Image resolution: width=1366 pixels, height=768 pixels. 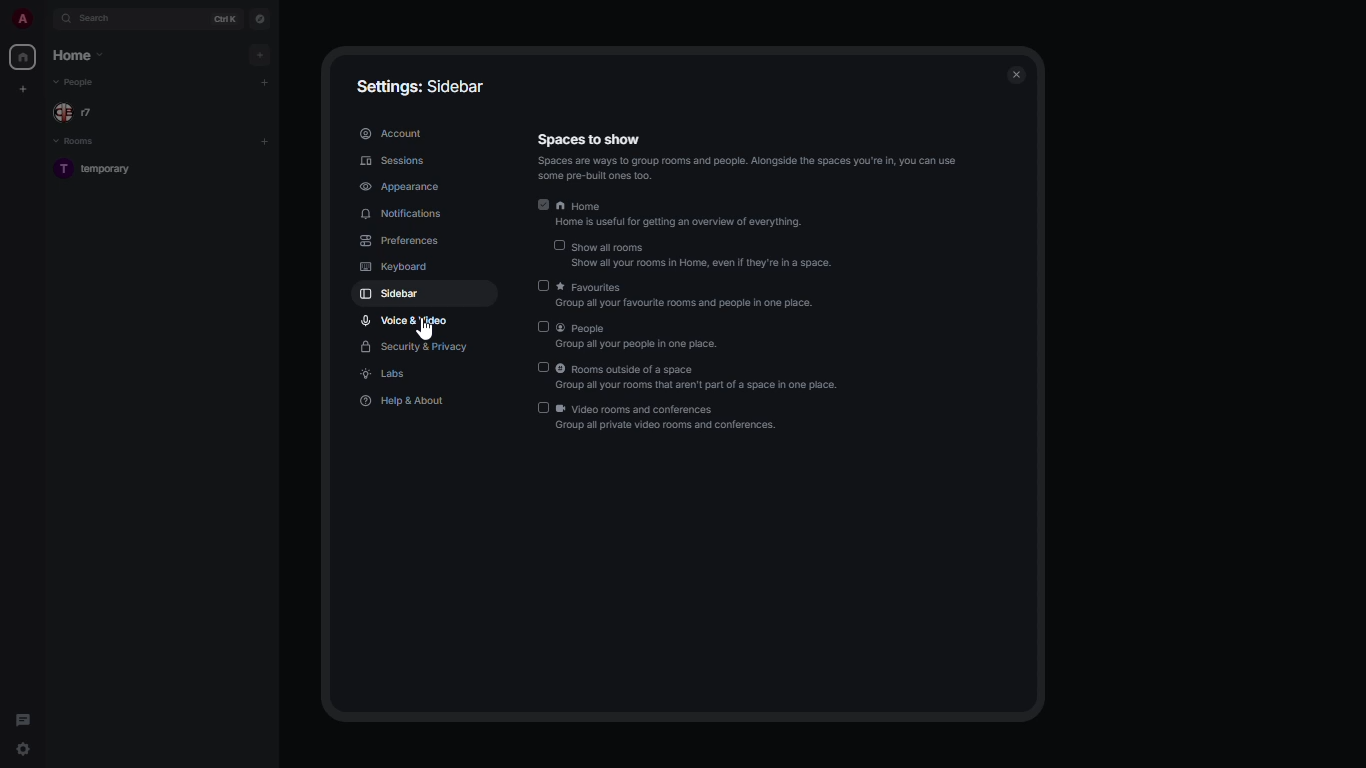 What do you see at coordinates (24, 56) in the screenshot?
I see `home` at bounding box center [24, 56].